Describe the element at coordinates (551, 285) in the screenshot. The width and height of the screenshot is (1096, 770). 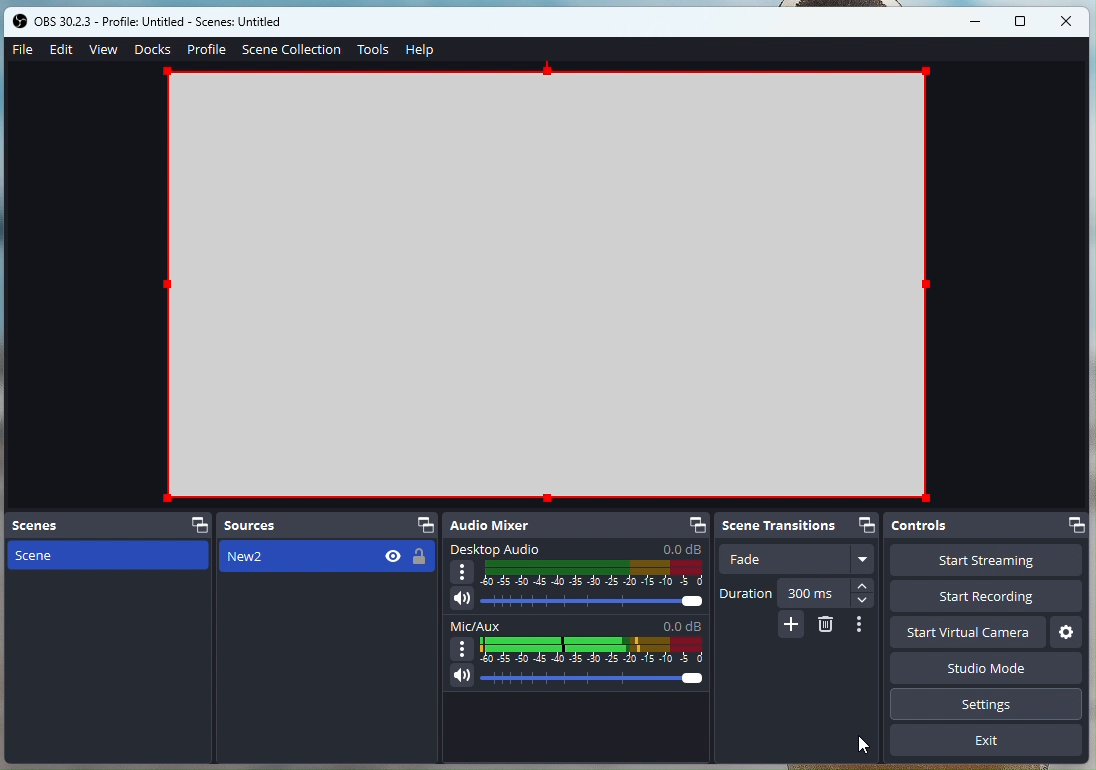
I see `Blank canvas ` at that location.